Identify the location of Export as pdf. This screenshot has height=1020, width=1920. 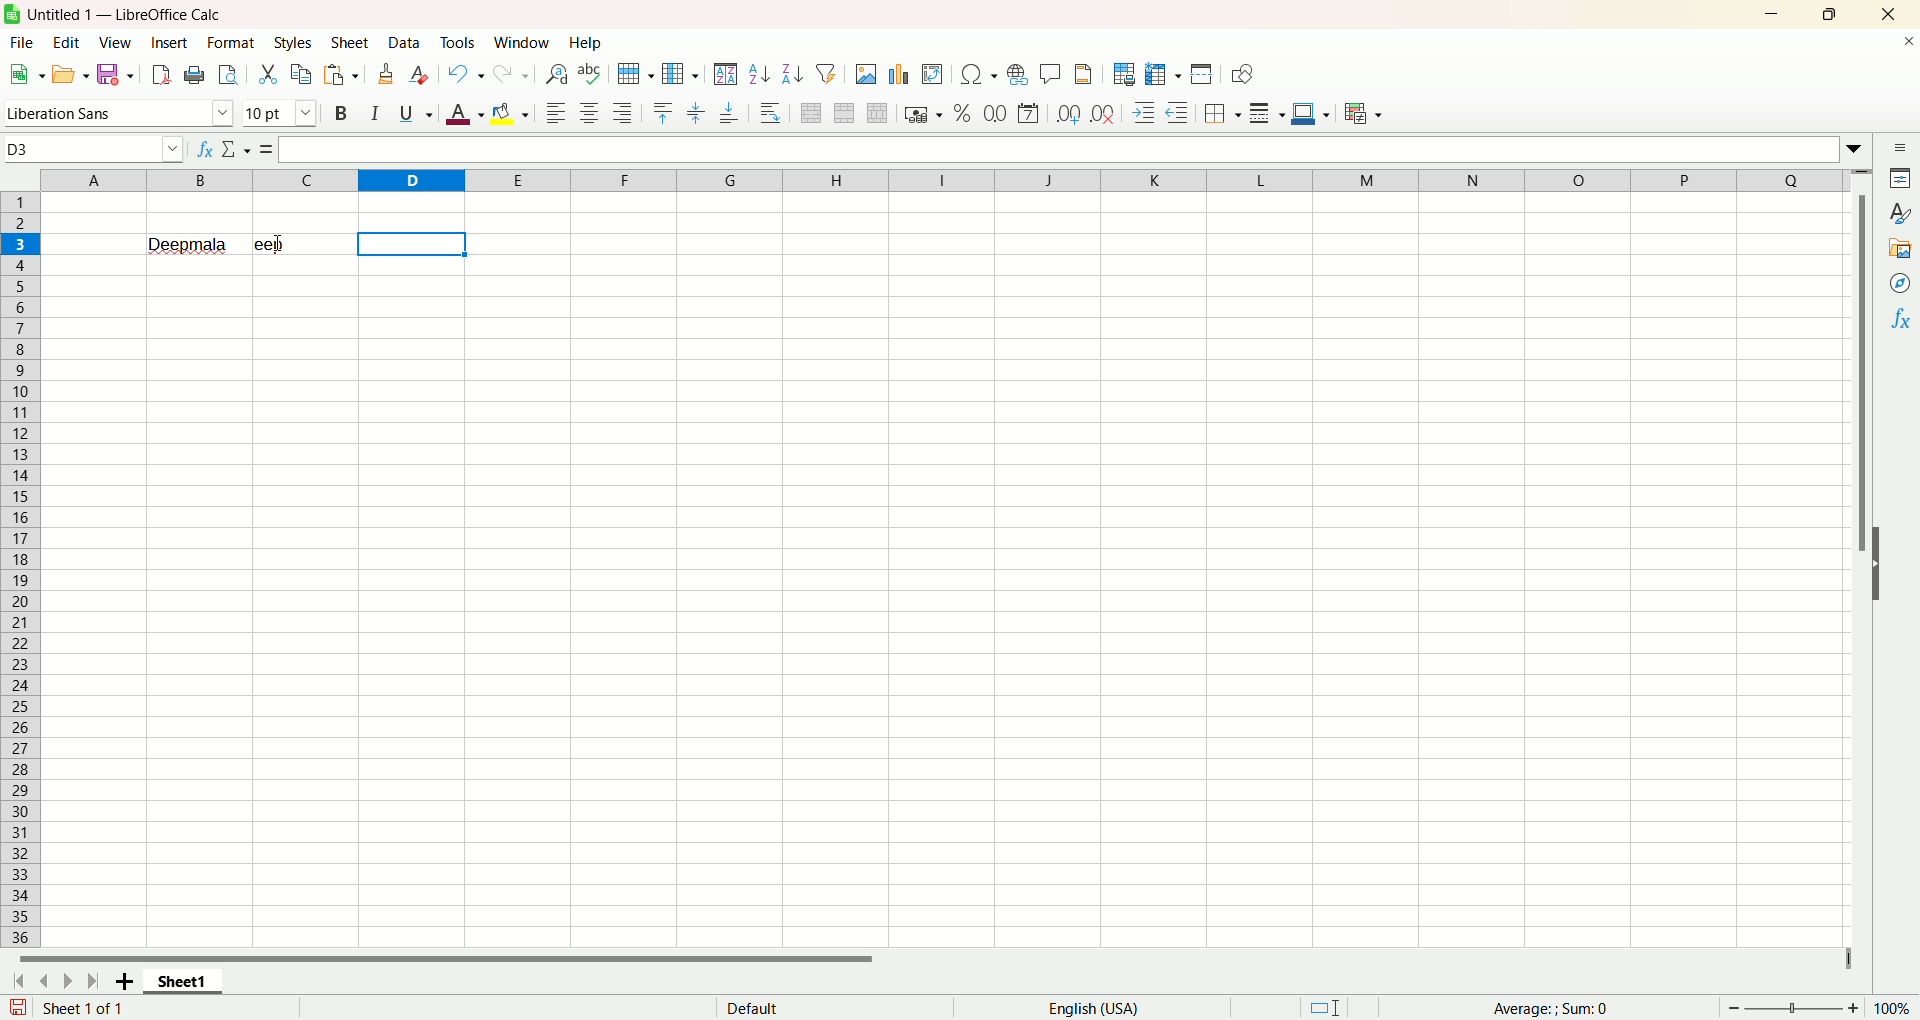
(161, 74).